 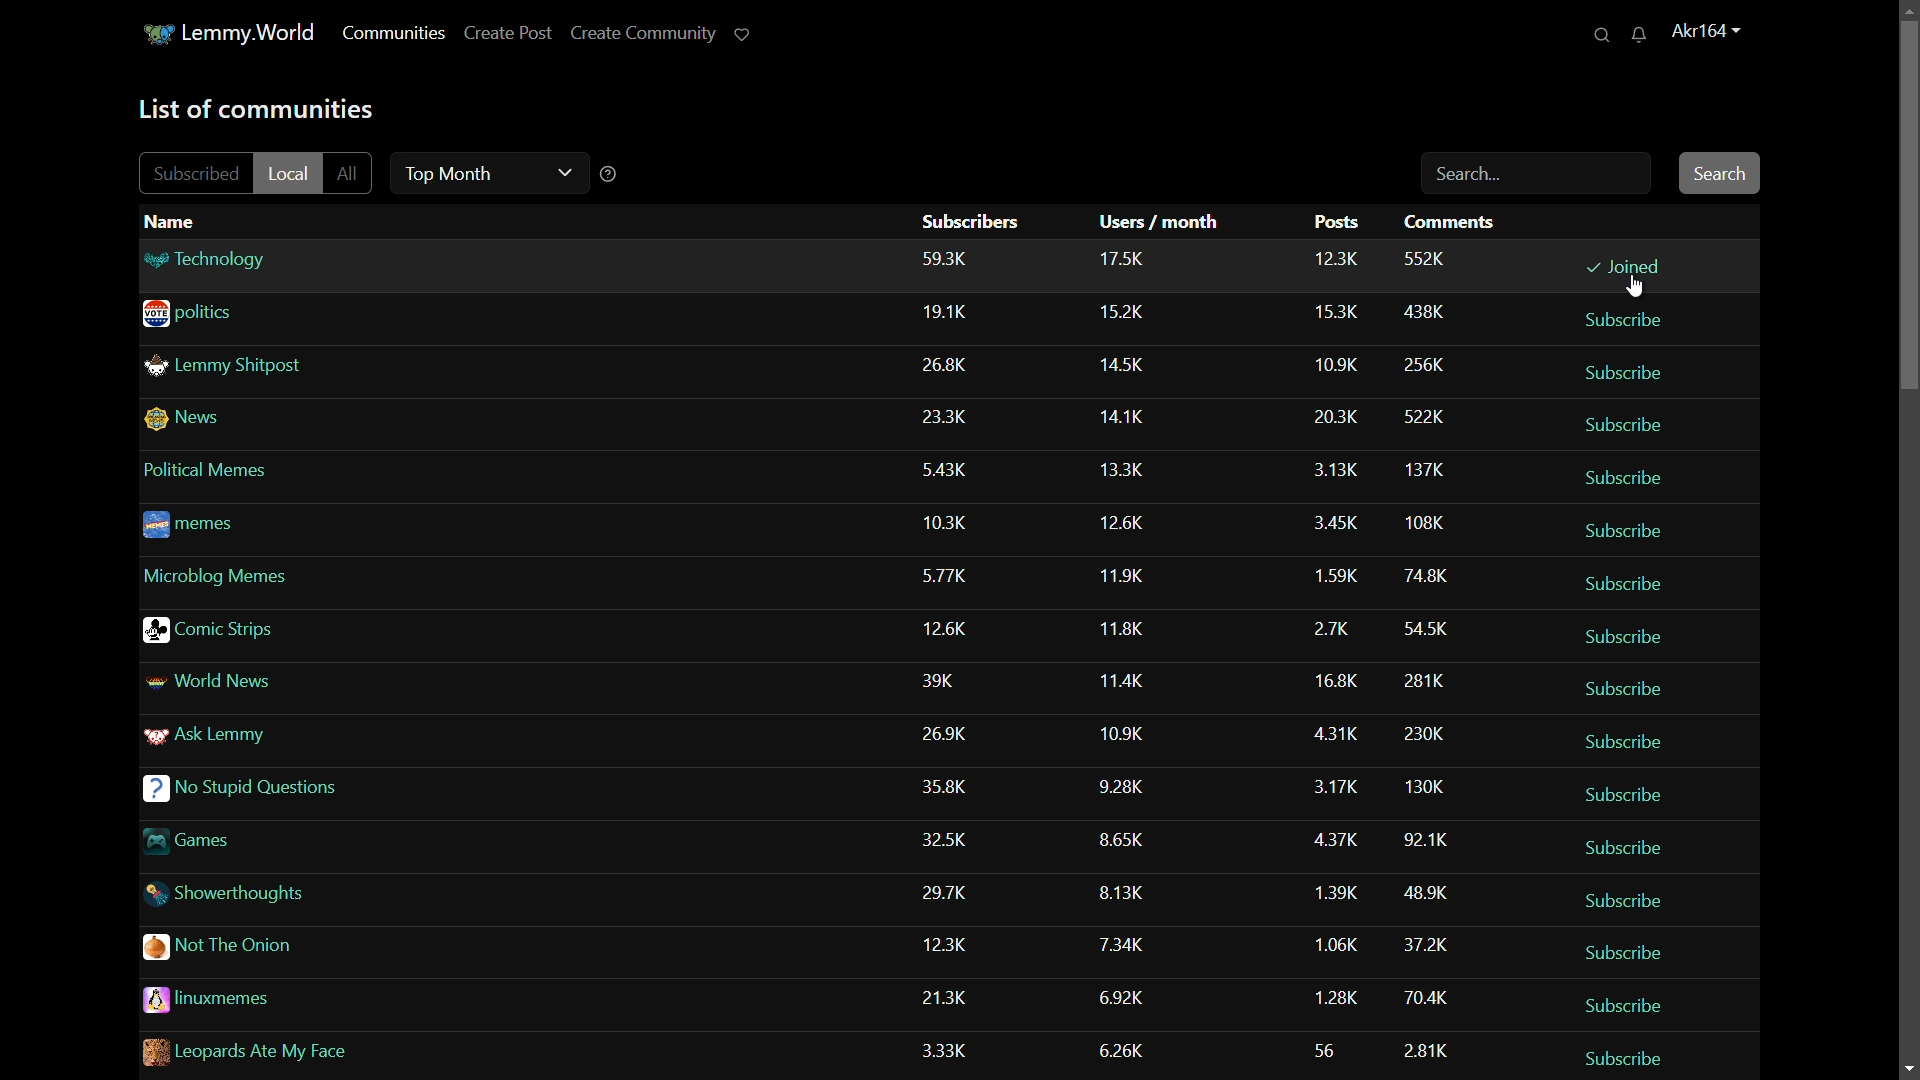 What do you see at coordinates (395, 1001) in the screenshot?
I see `communities name` at bounding box center [395, 1001].